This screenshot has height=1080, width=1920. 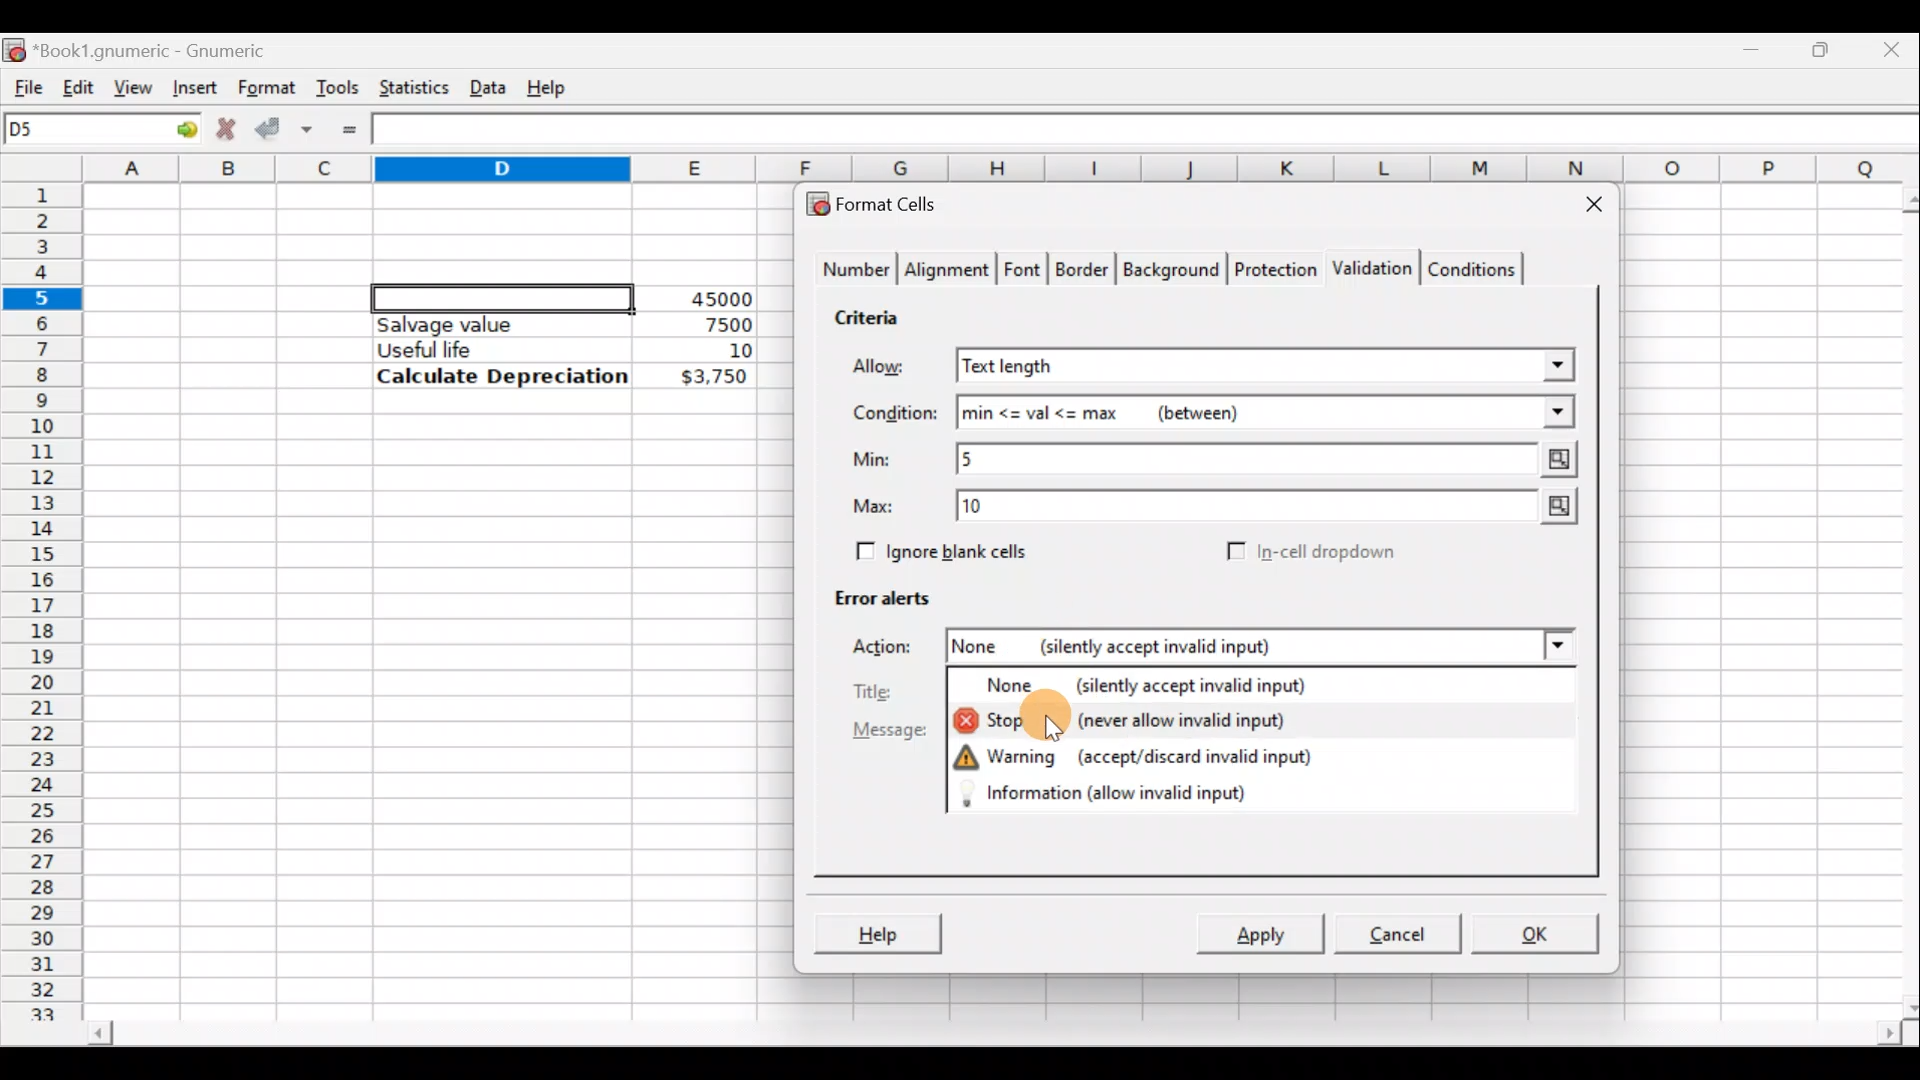 I want to click on Statistics, so click(x=409, y=86).